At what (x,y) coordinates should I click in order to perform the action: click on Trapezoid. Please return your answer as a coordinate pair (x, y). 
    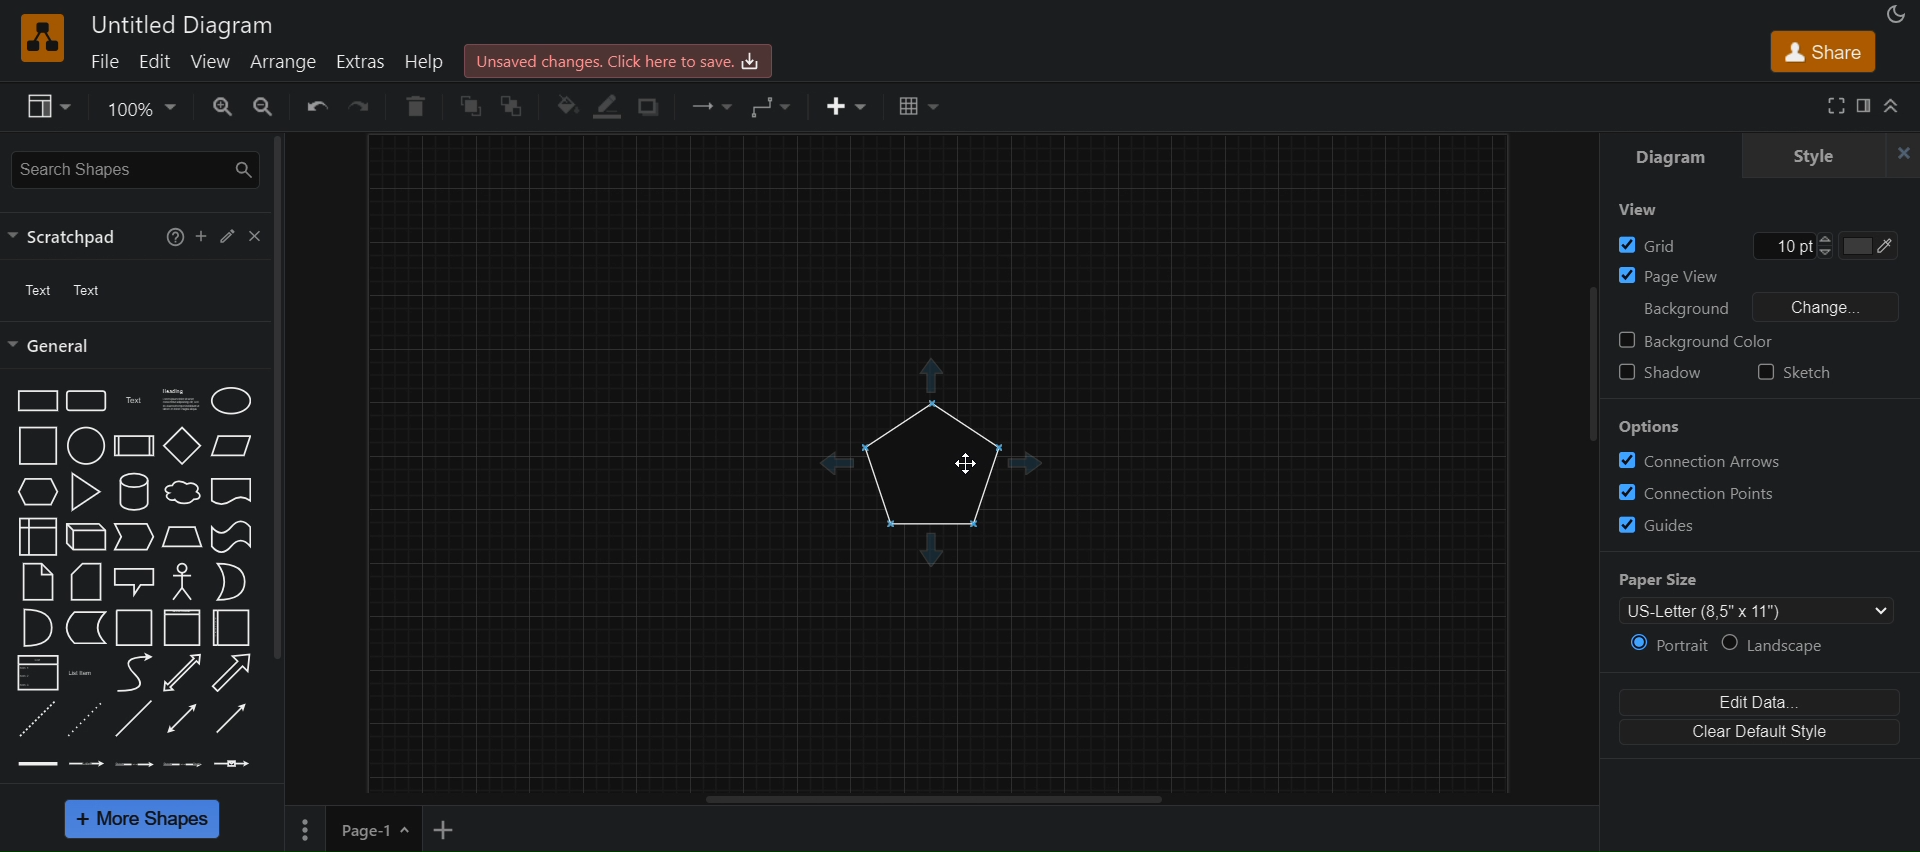
    Looking at the image, I should click on (182, 537).